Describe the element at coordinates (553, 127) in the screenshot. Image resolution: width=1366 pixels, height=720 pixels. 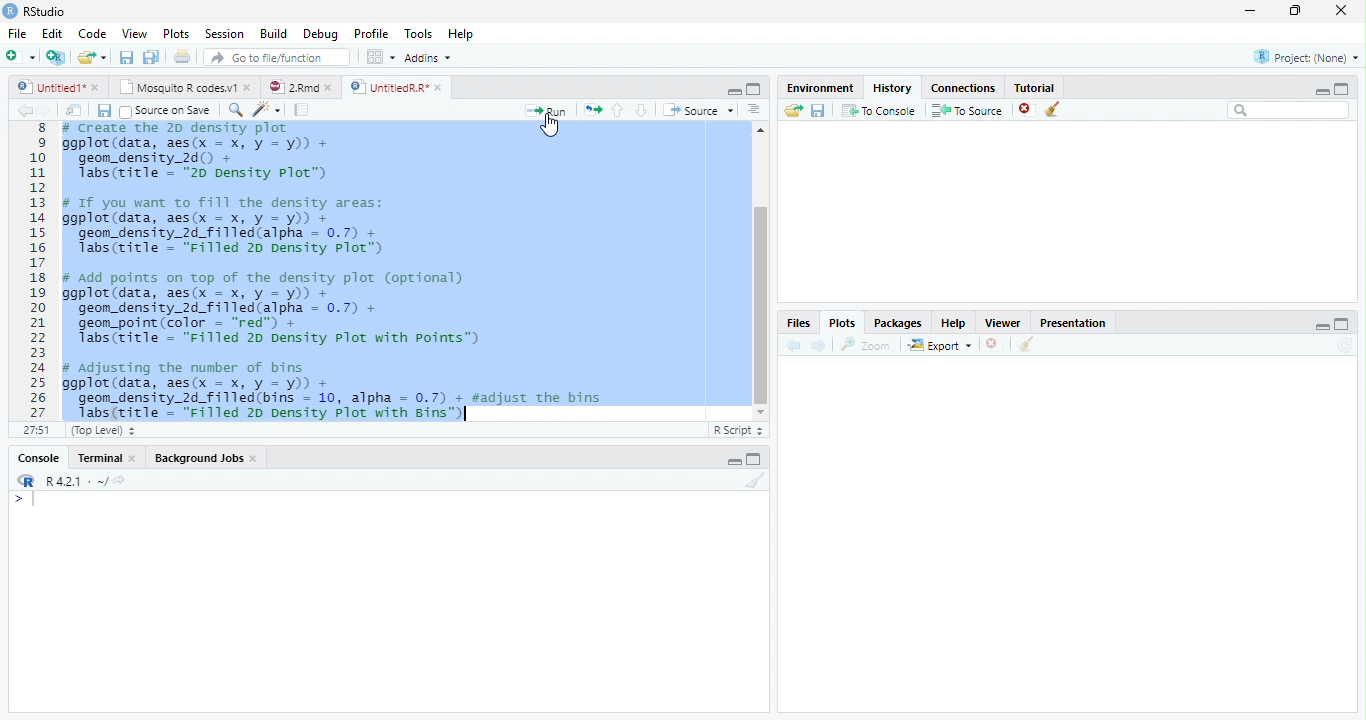
I see `cursor` at that location.